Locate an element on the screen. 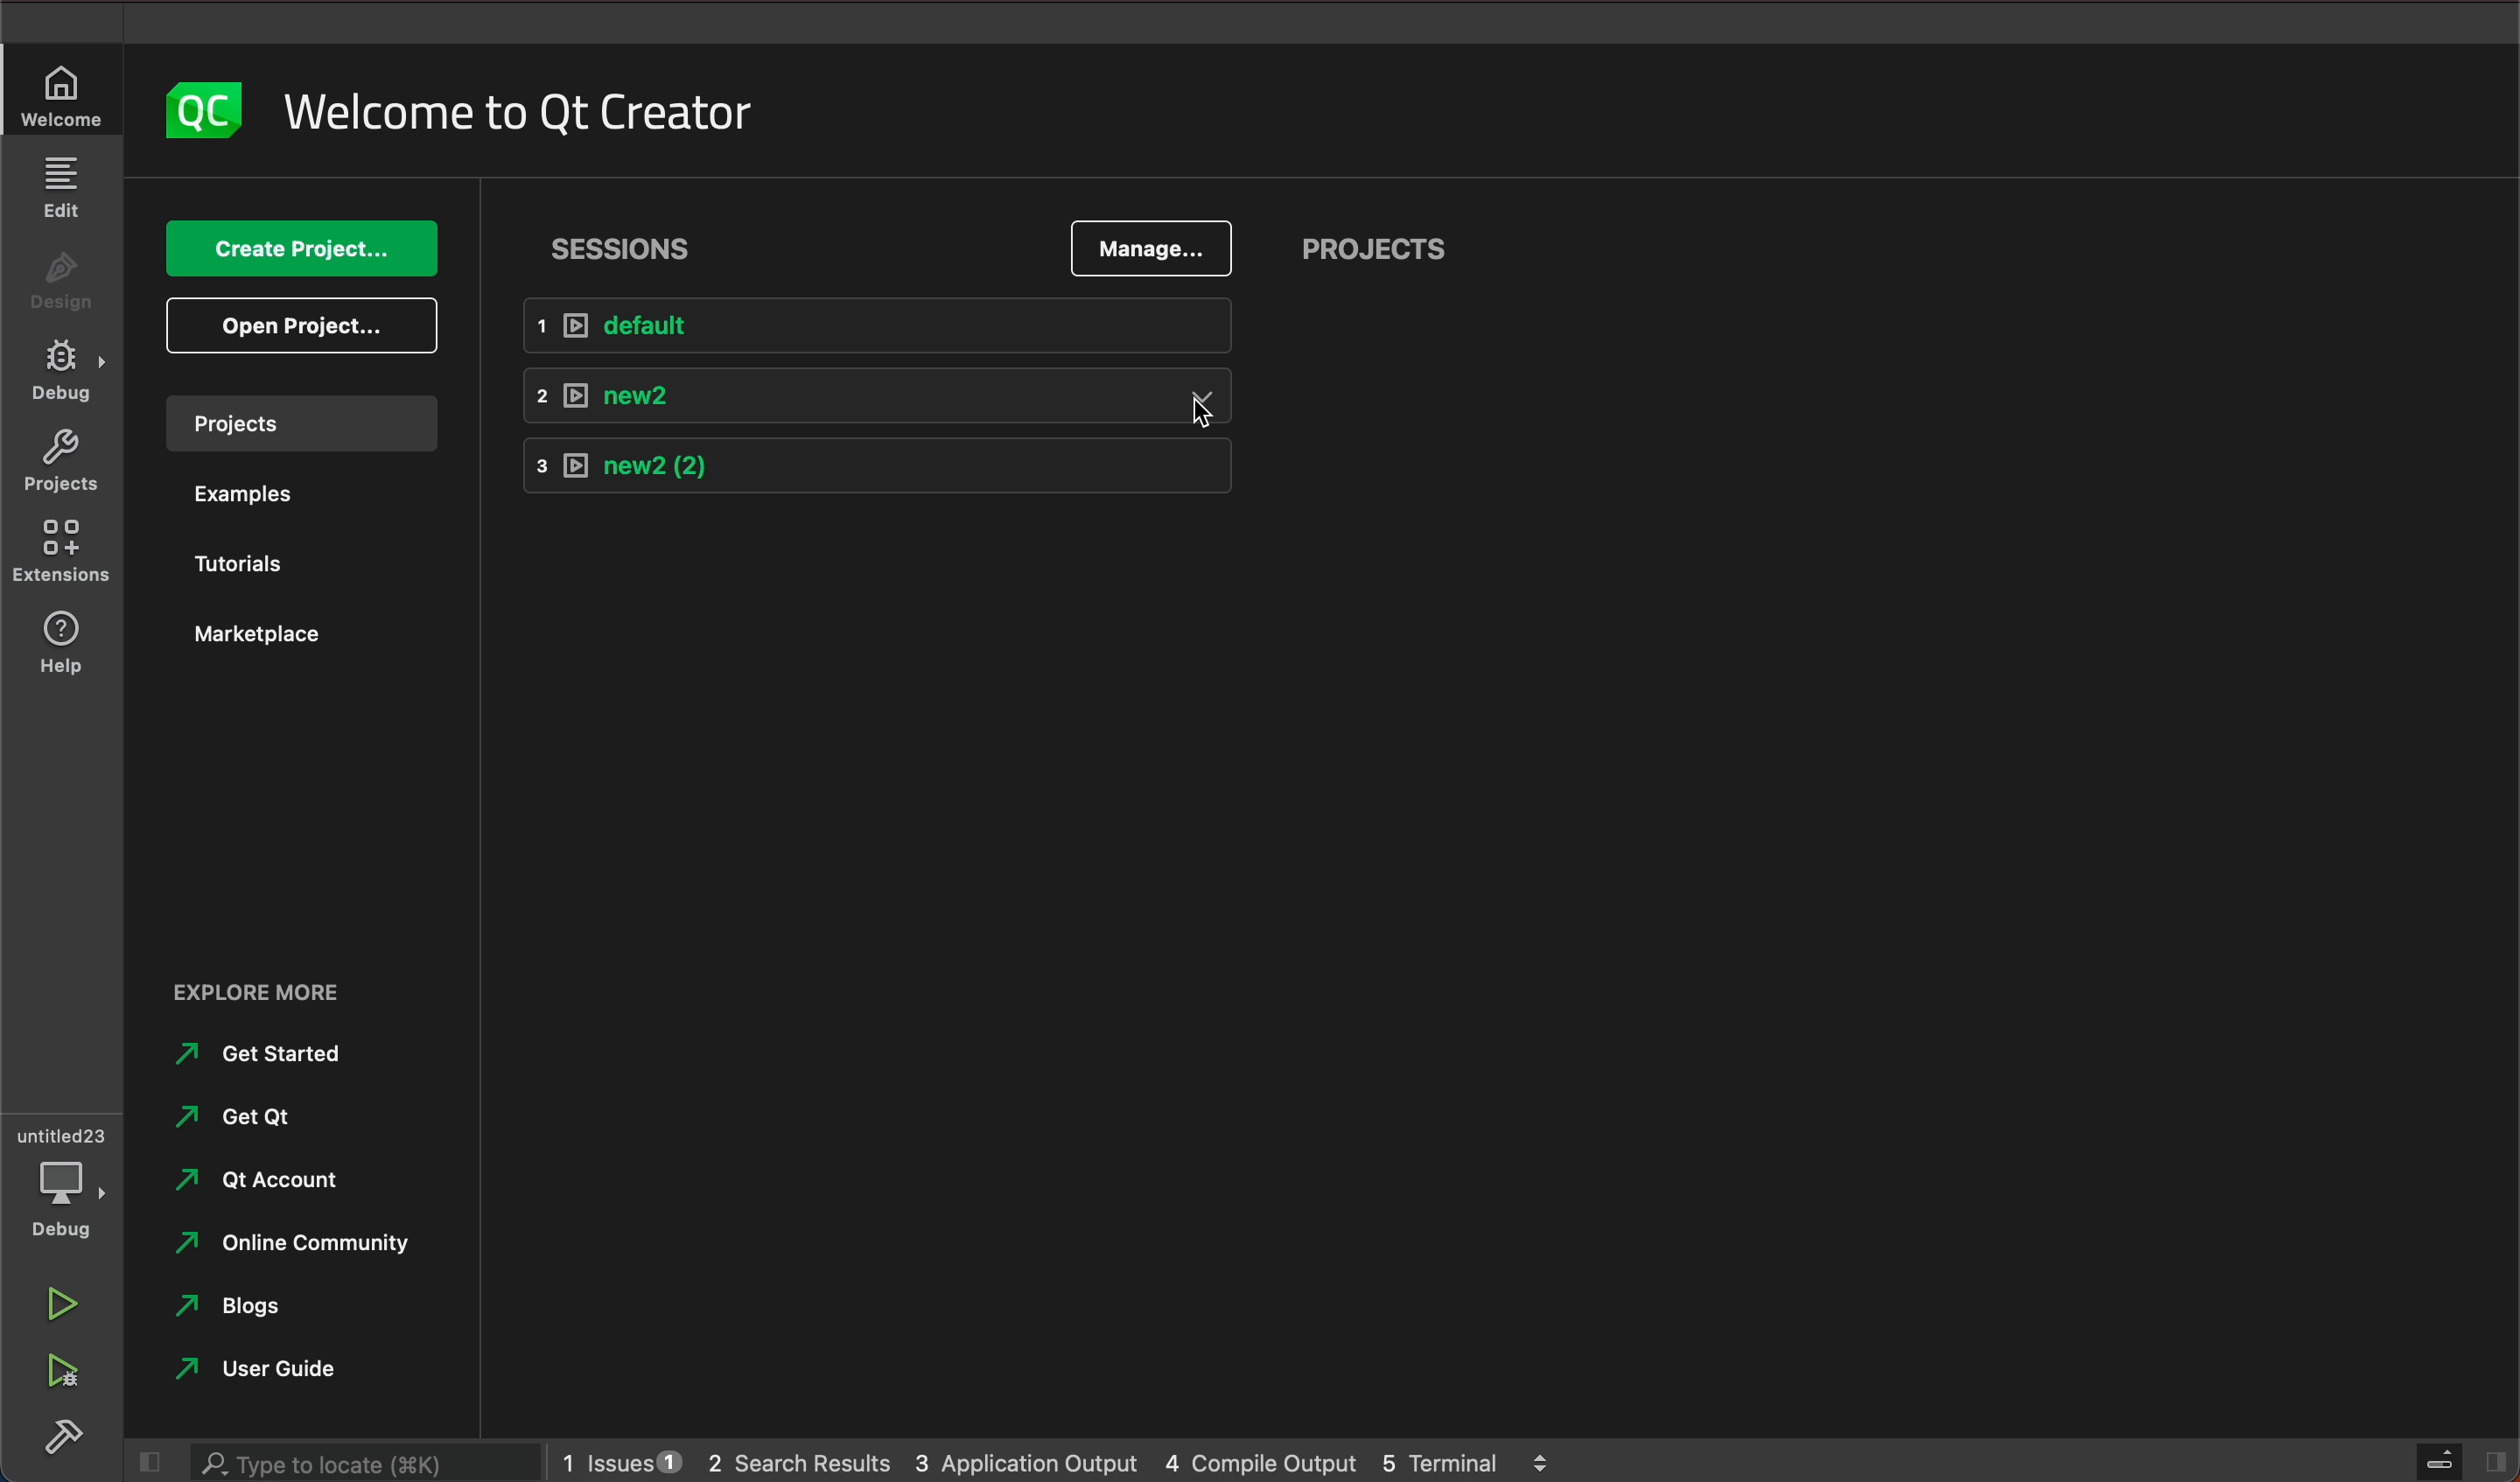  close slidebar is located at coordinates (2456, 1461).